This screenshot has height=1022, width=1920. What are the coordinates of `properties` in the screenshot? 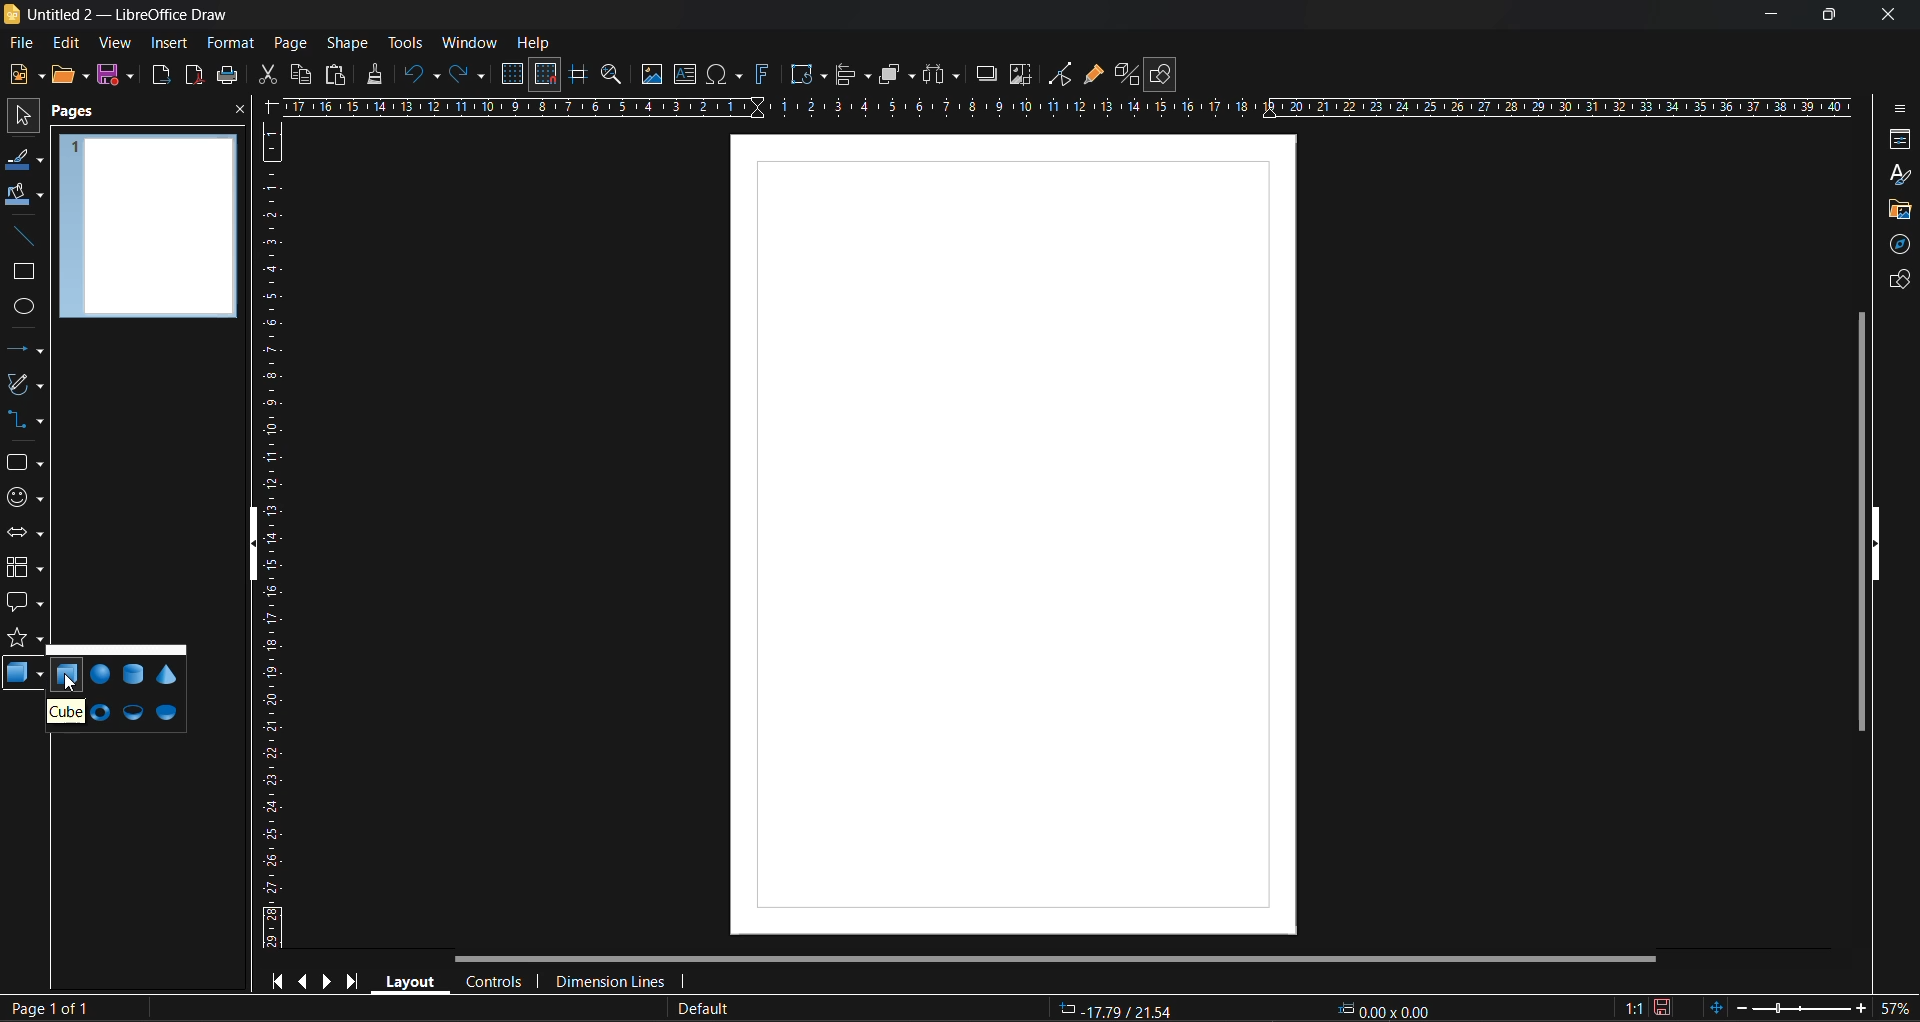 It's located at (1896, 141).